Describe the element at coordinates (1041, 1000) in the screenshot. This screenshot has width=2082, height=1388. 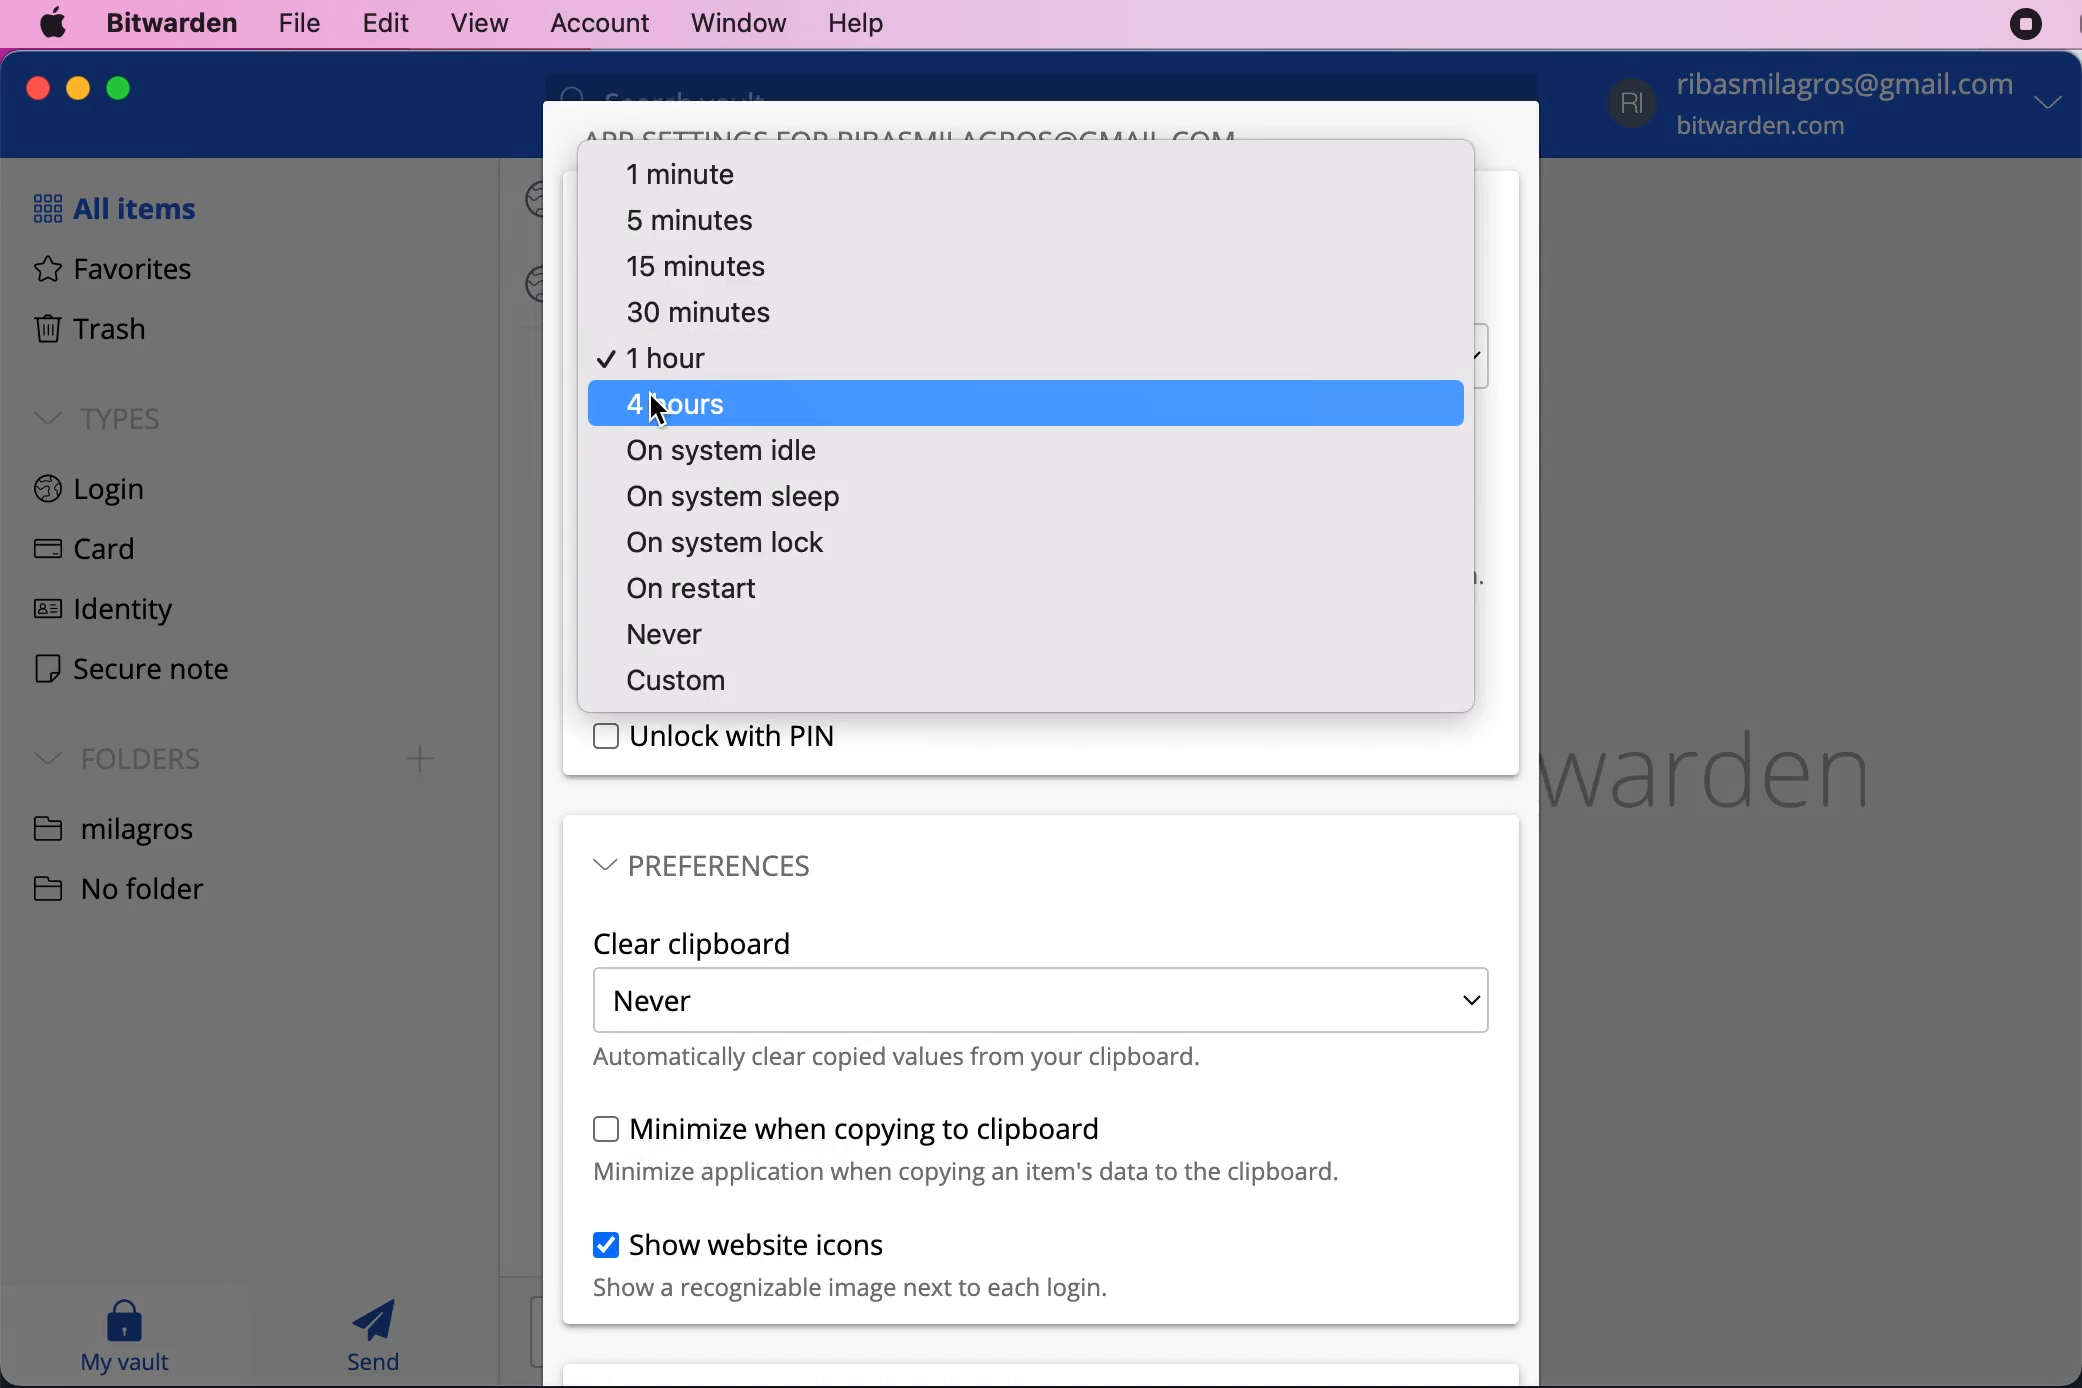
I see `never` at that location.